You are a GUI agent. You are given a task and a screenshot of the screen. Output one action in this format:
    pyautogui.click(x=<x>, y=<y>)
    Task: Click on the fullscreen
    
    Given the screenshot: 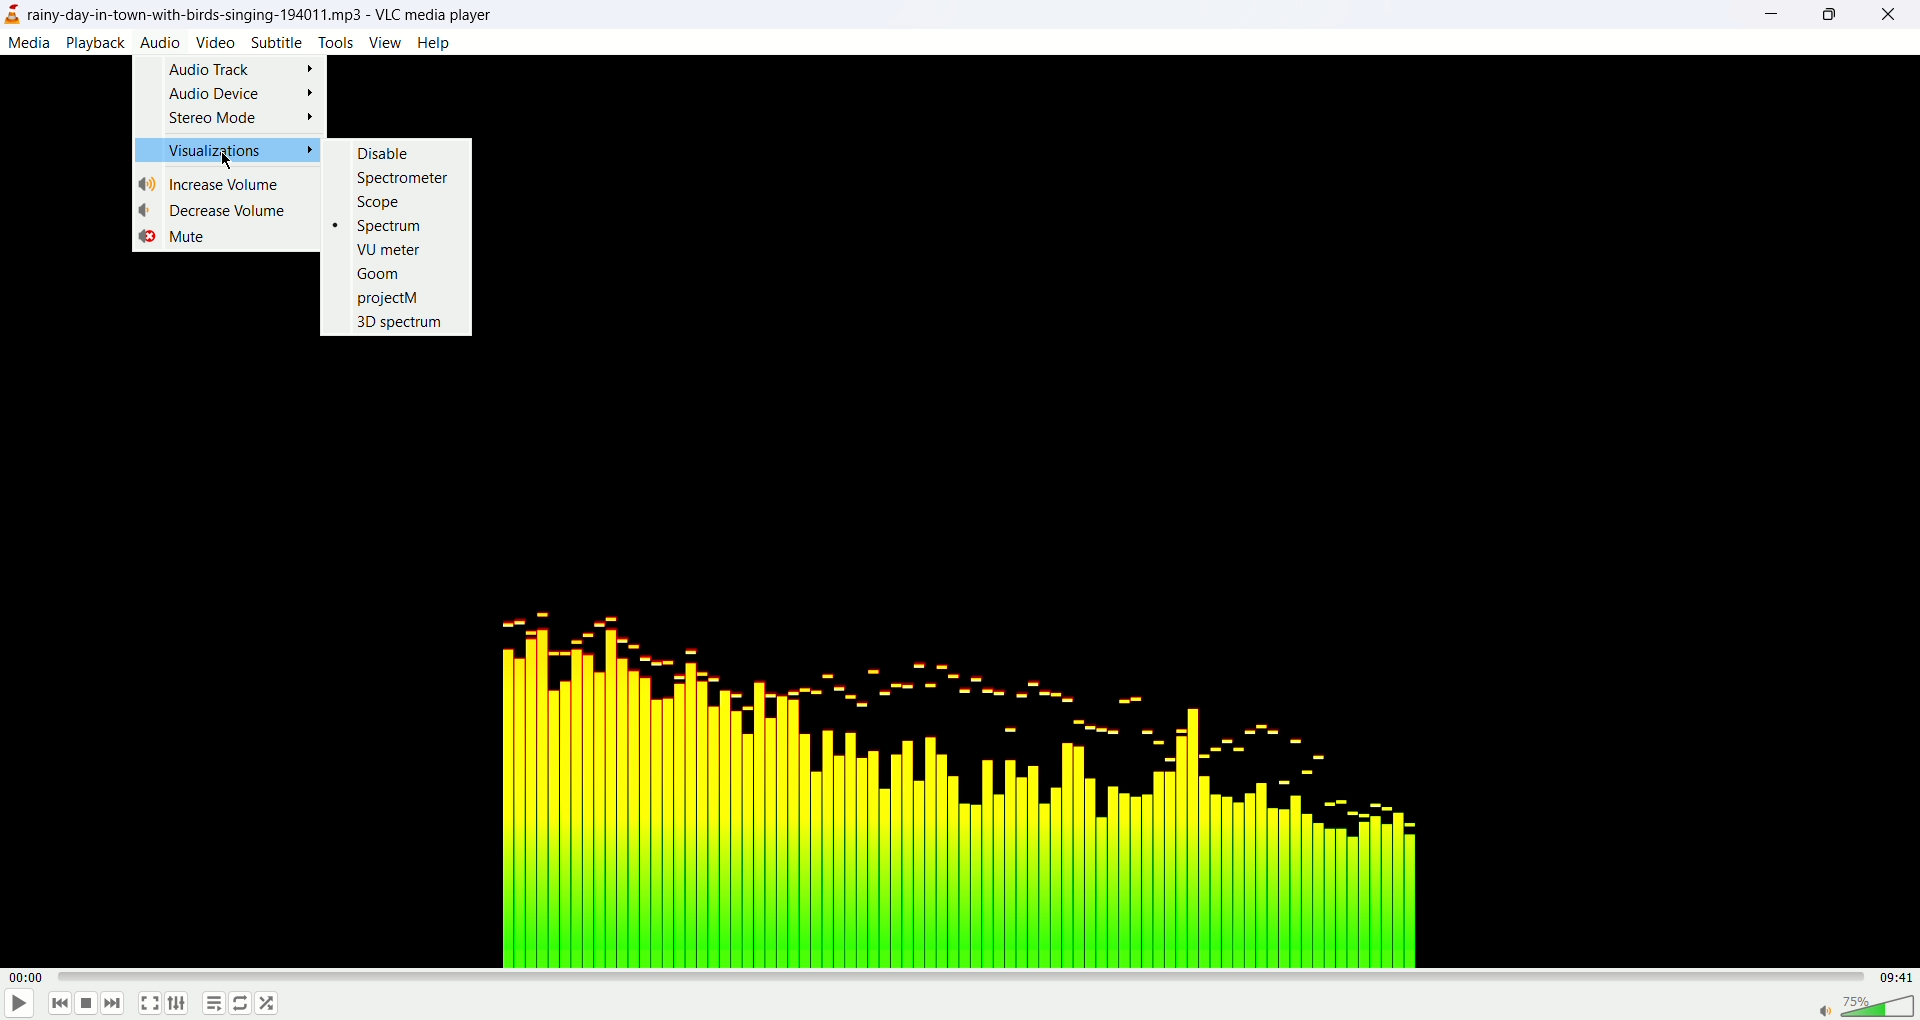 What is the action you would take?
    pyautogui.click(x=149, y=1005)
    